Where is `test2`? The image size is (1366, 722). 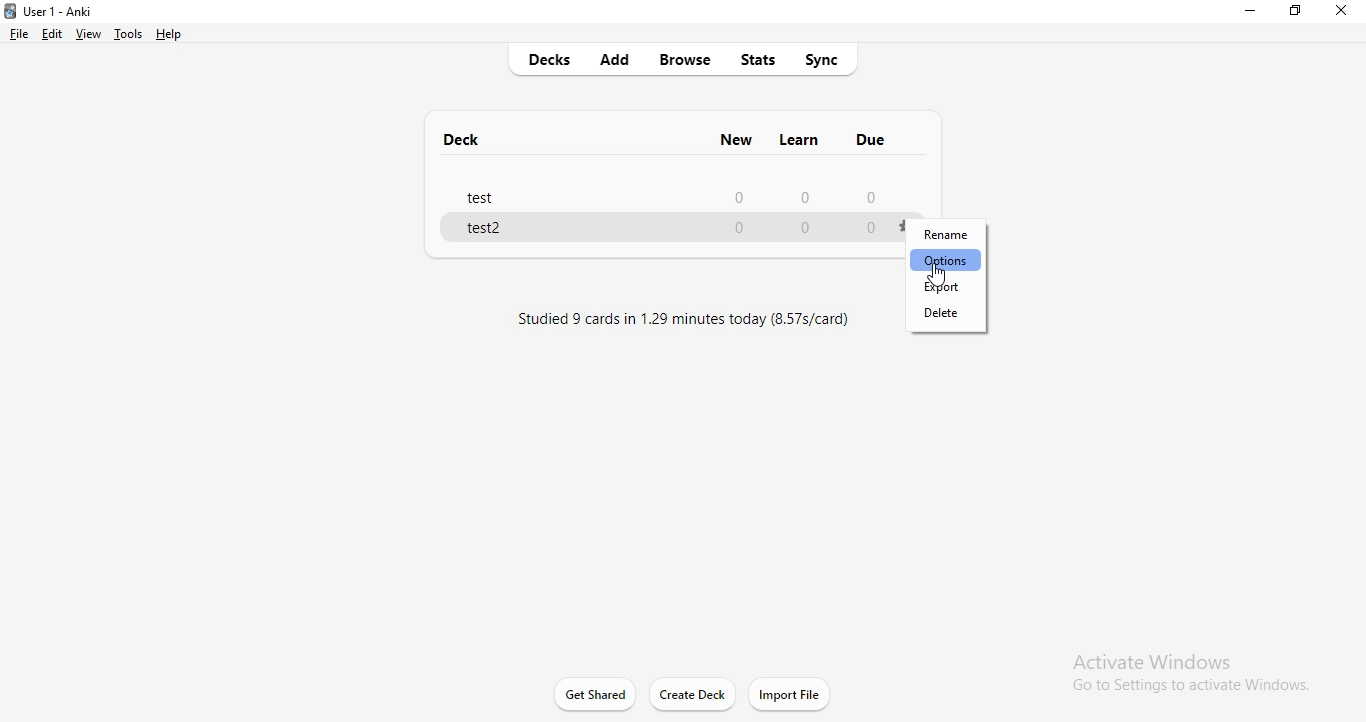
test2 is located at coordinates (486, 231).